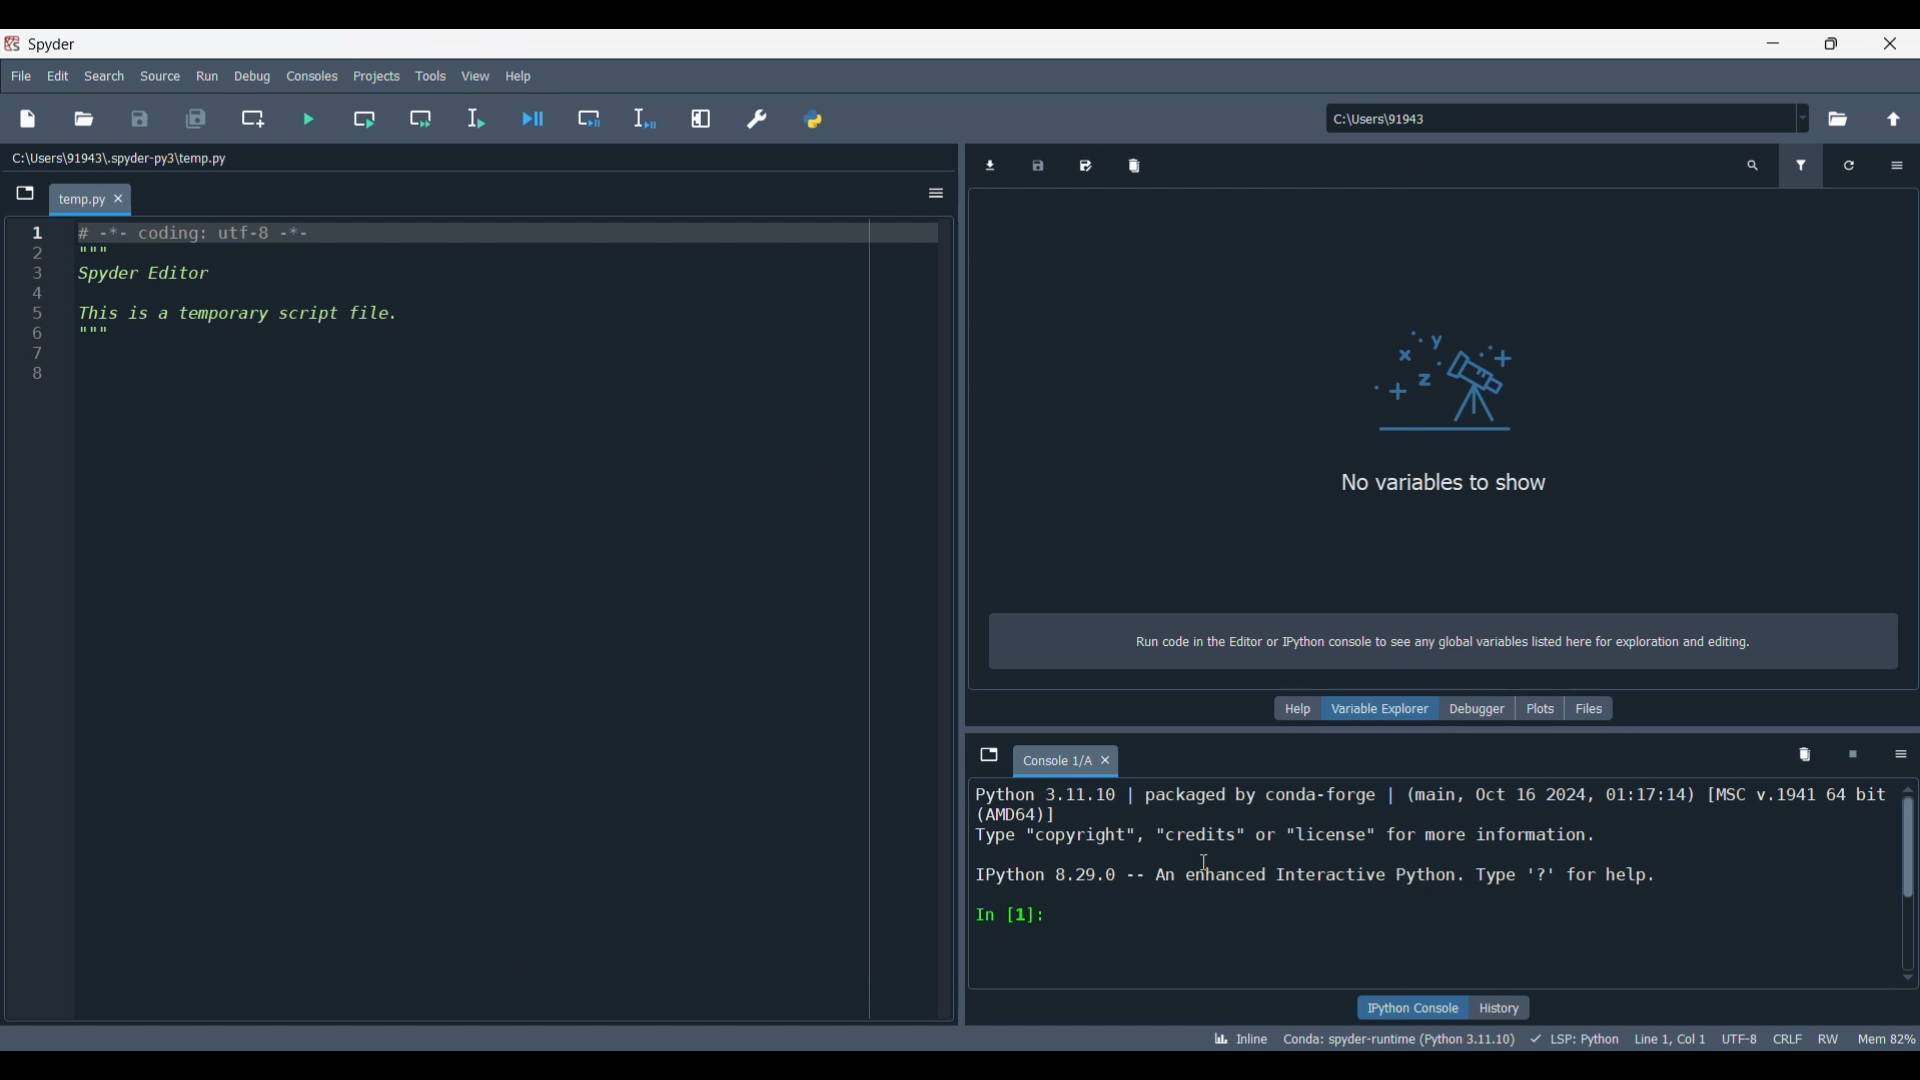  Describe the element at coordinates (1380, 708) in the screenshot. I see `Variable explorer` at that location.